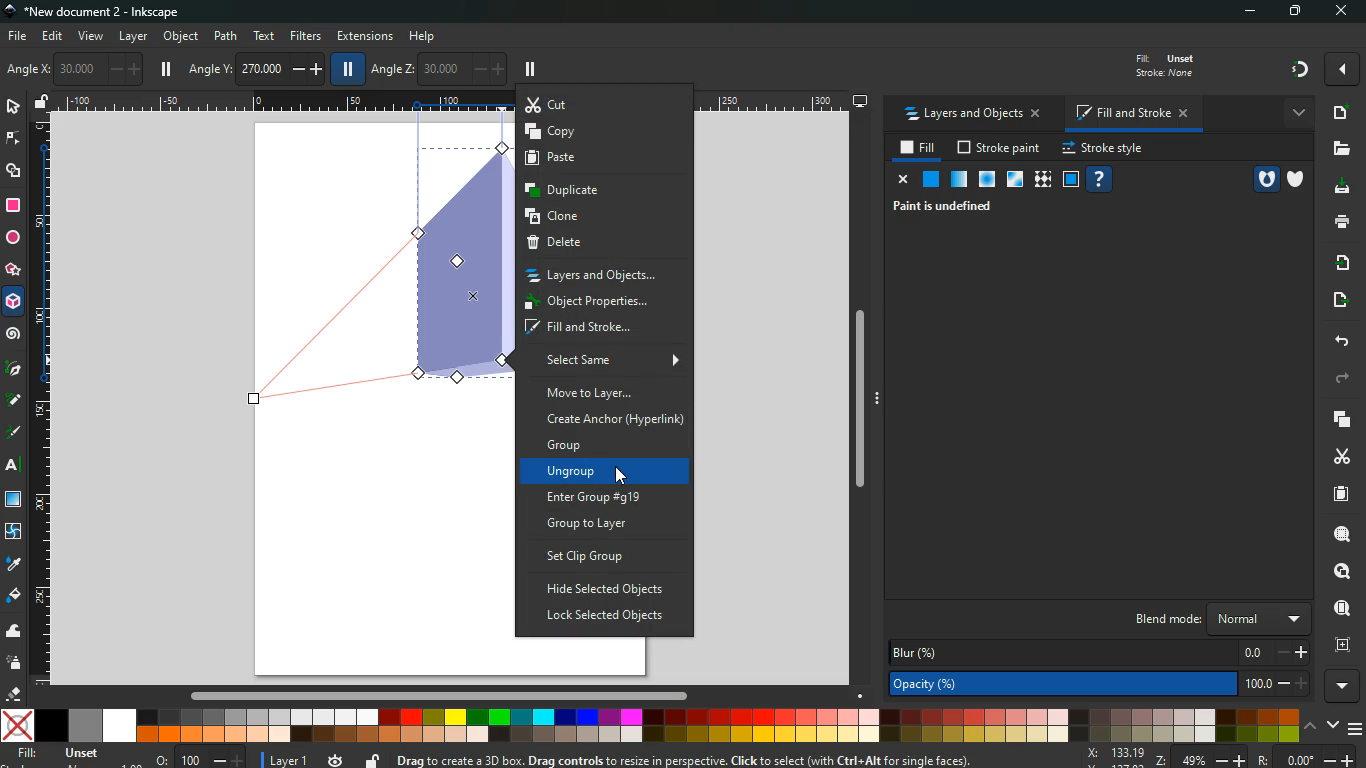 This screenshot has height=768, width=1366. I want to click on spray, so click(14, 662).